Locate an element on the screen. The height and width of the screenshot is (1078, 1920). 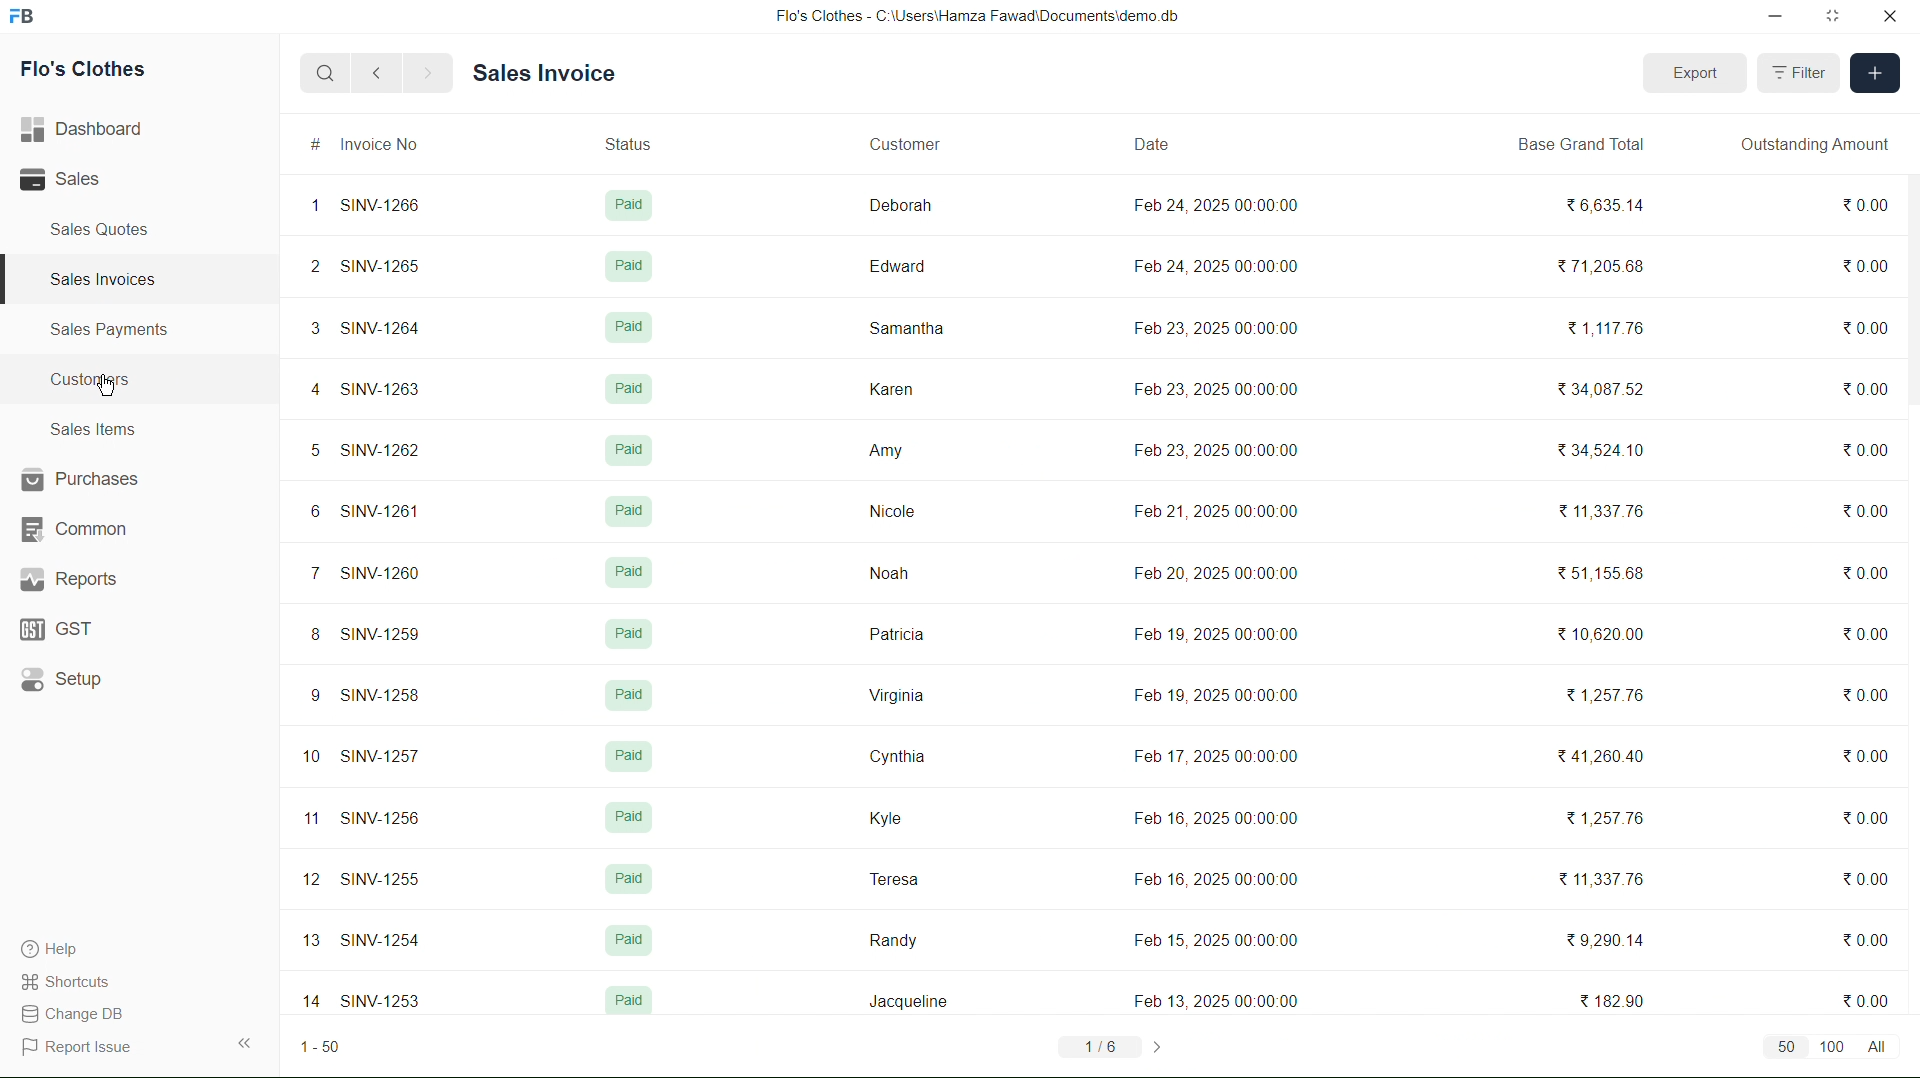
51,155.68 is located at coordinates (1608, 575).